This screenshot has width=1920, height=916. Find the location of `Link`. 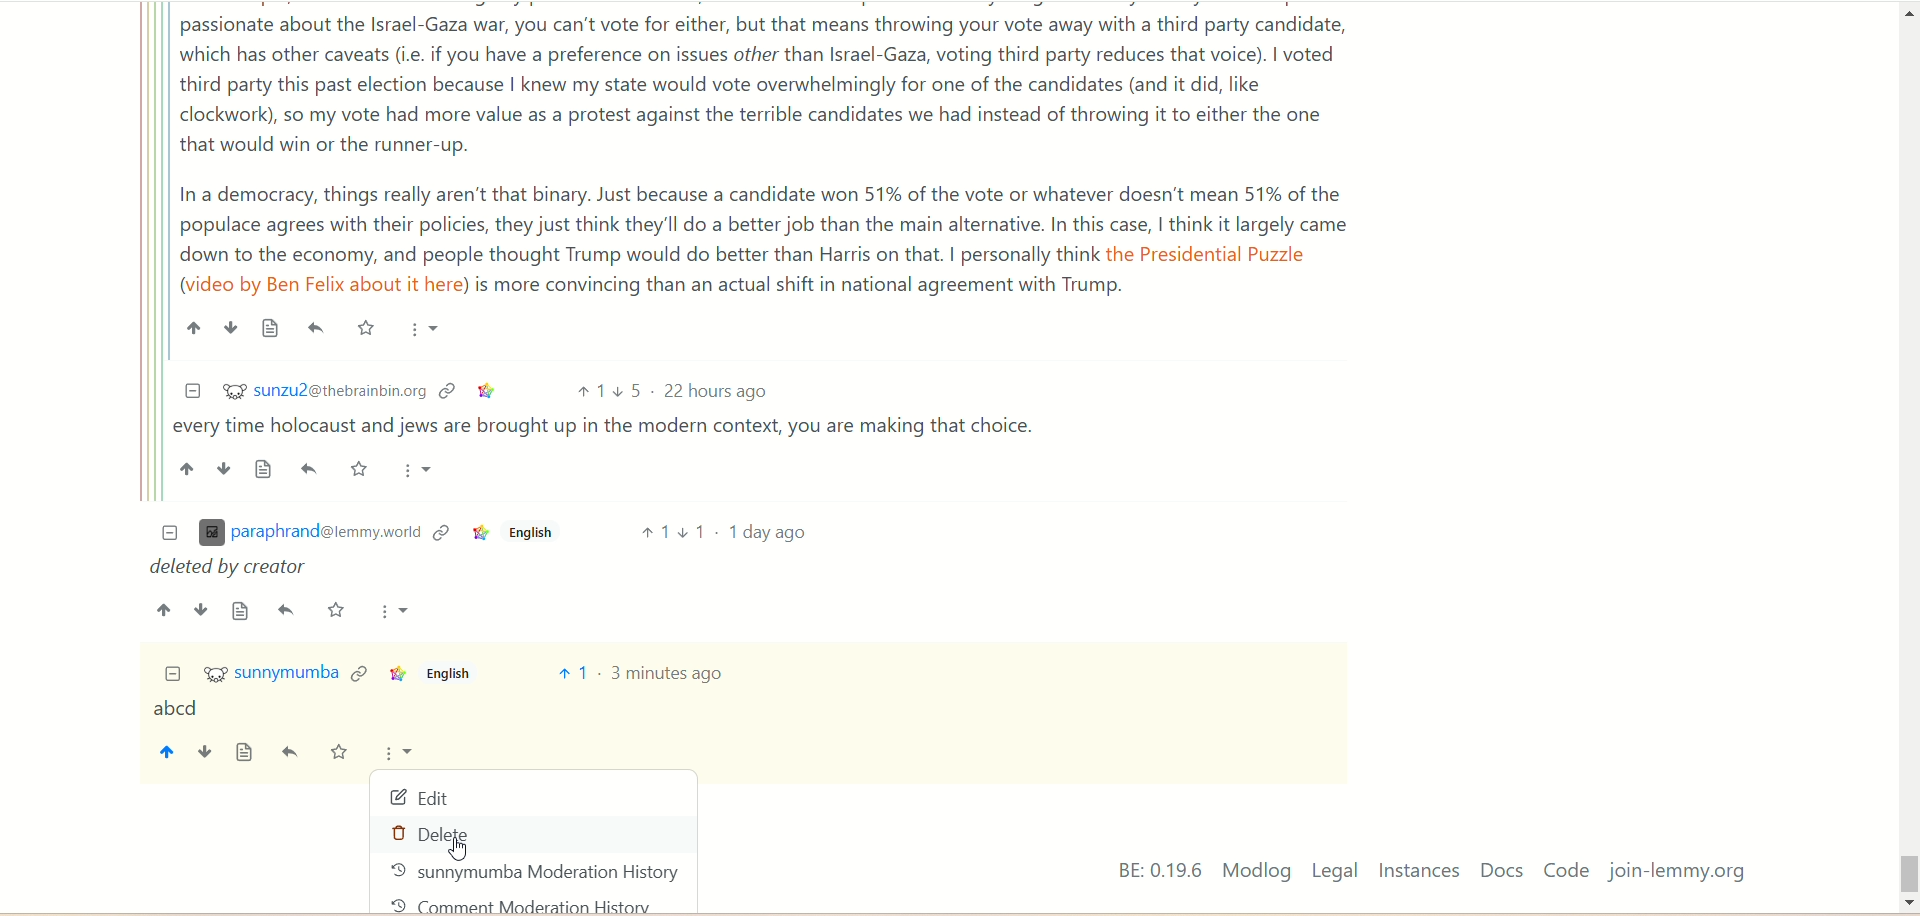

Link is located at coordinates (441, 534).